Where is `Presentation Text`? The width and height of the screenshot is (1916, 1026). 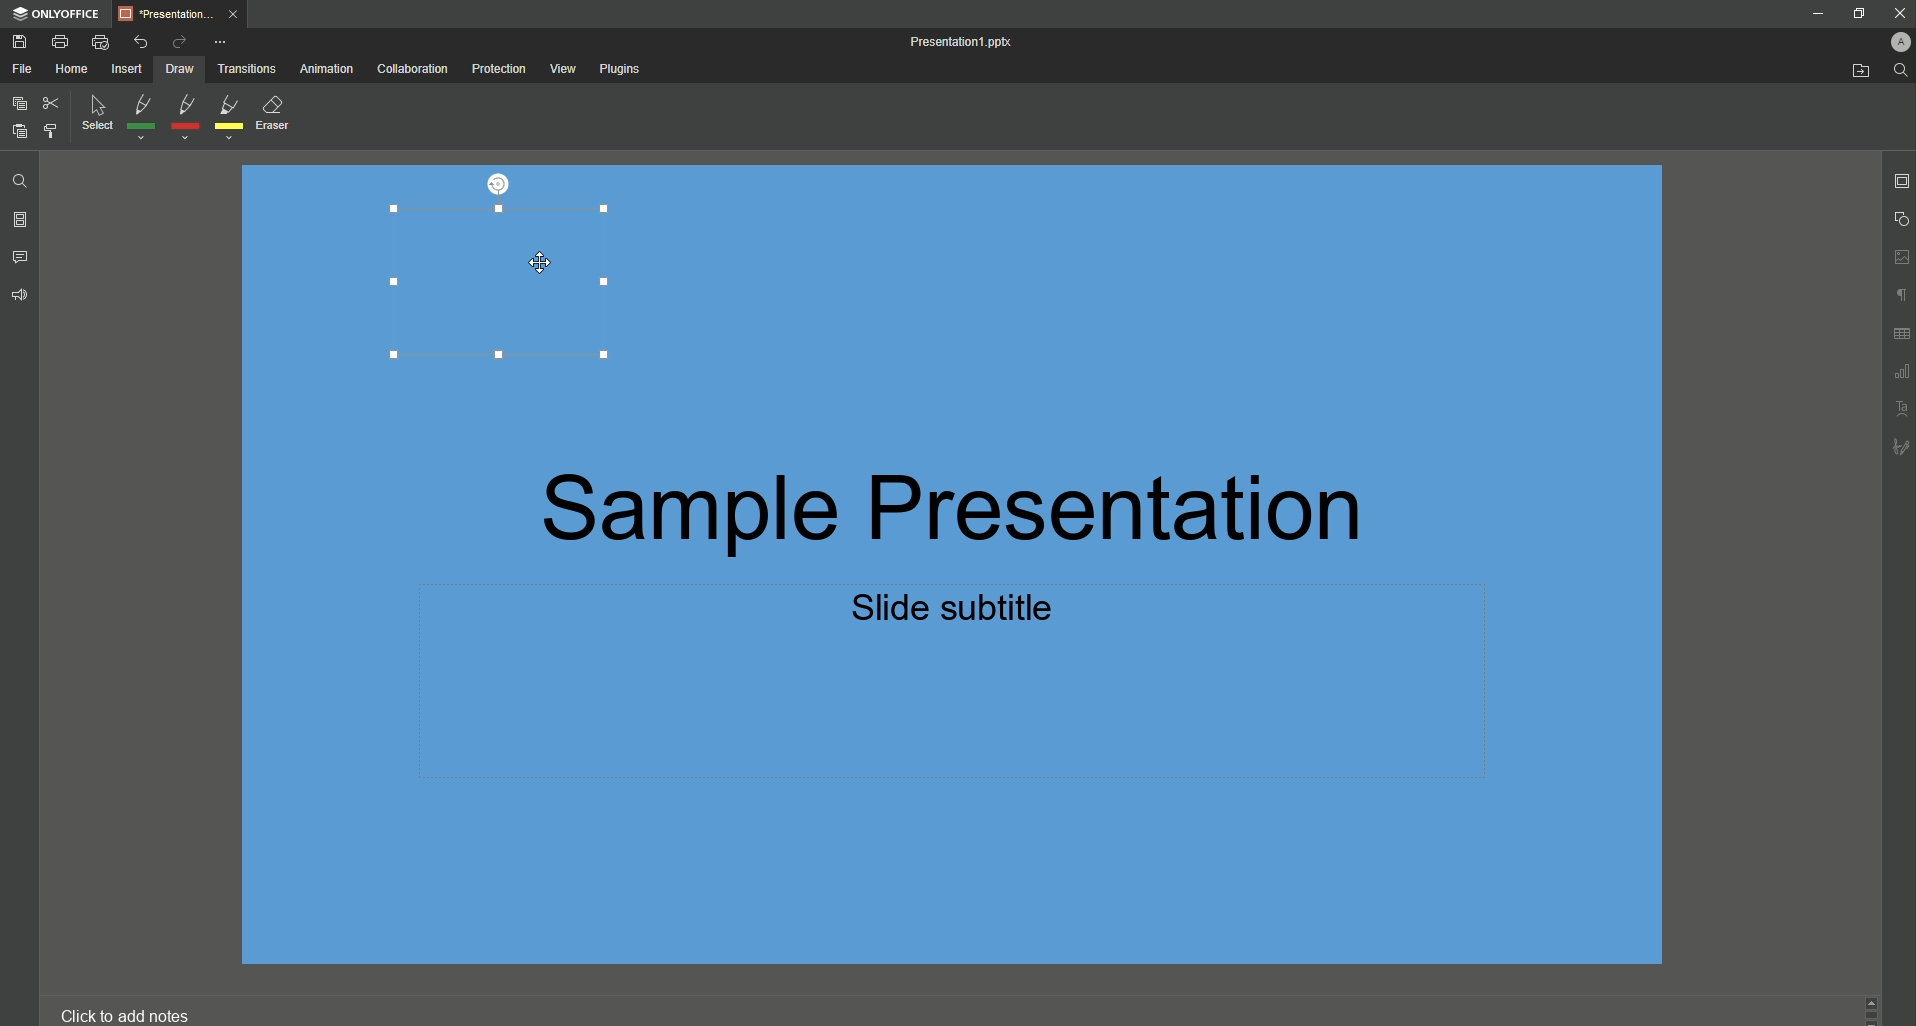 Presentation Text is located at coordinates (1008, 557).